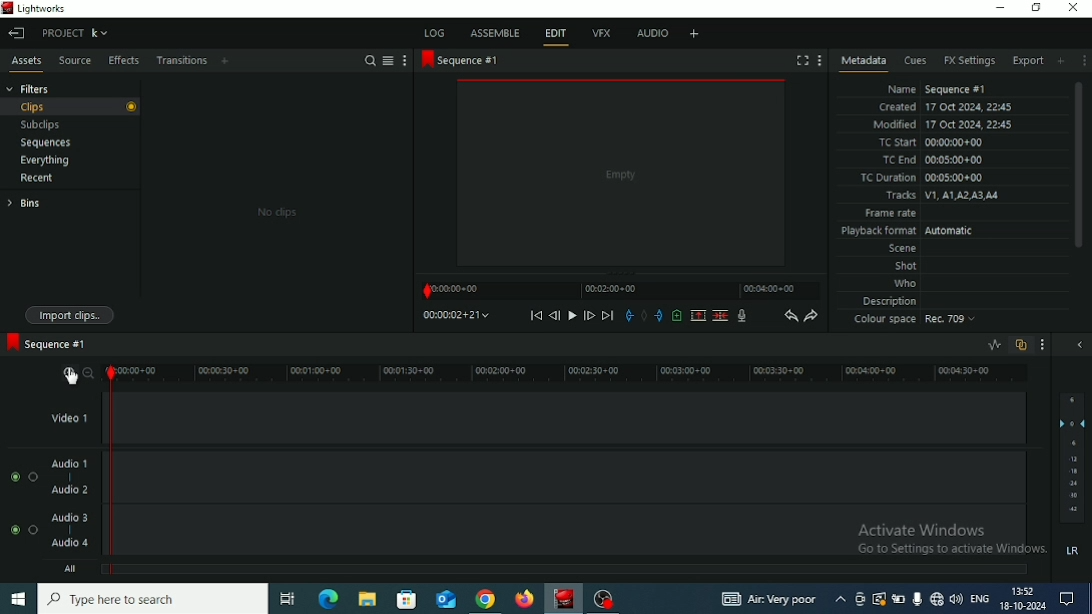 This screenshot has height=614, width=1092. Describe the element at coordinates (906, 284) in the screenshot. I see `Who` at that location.